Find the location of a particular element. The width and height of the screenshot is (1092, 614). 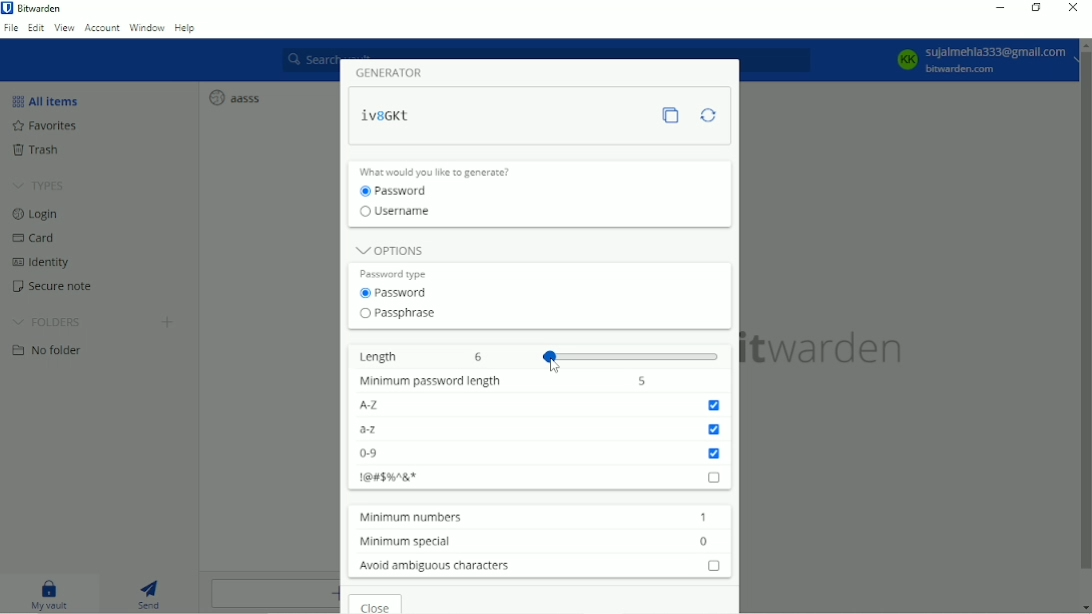

Minimum password length is located at coordinates (427, 382).